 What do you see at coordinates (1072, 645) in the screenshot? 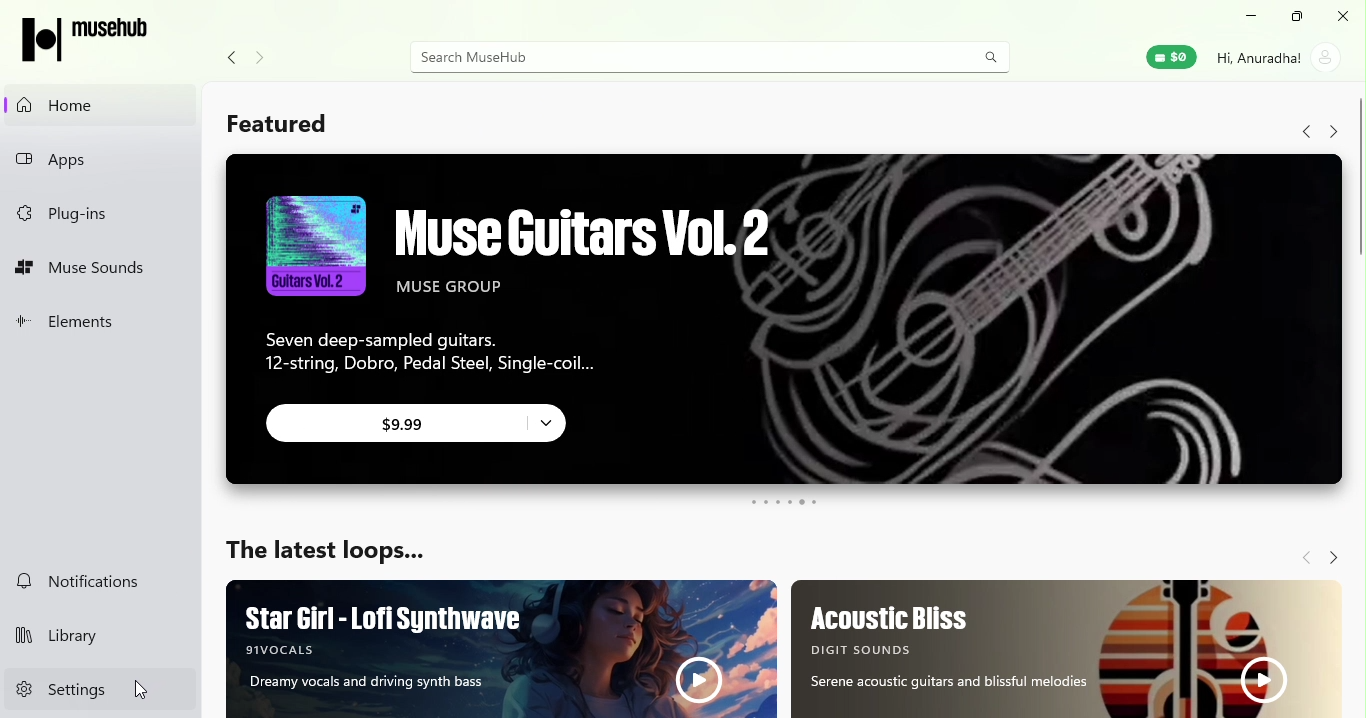
I see `Ad` at bounding box center [1072, 645].